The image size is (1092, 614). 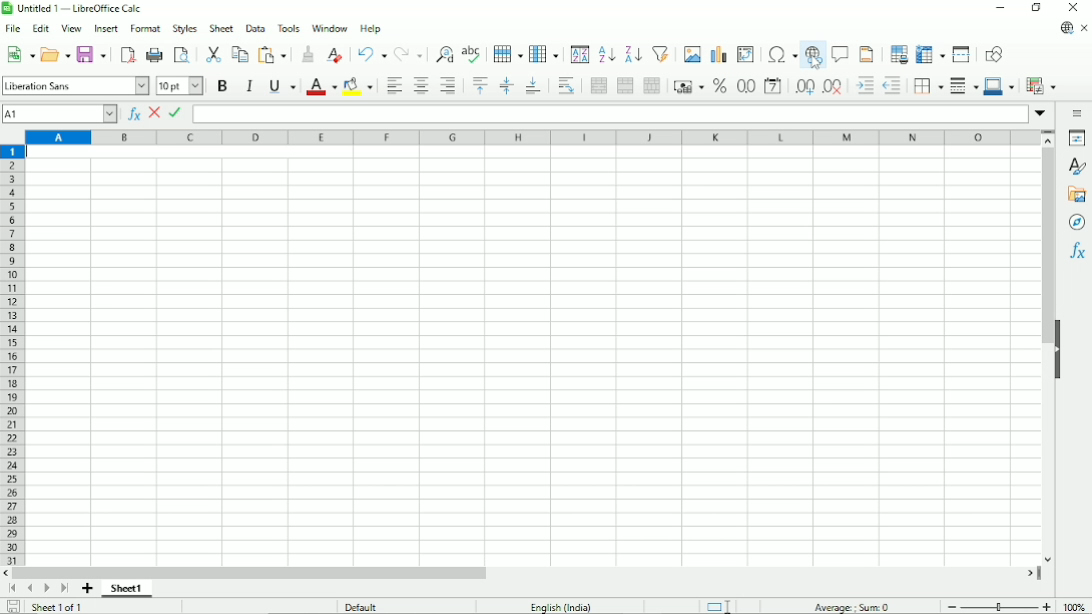 I want to click on Row headings, so click(x=14, y=356).